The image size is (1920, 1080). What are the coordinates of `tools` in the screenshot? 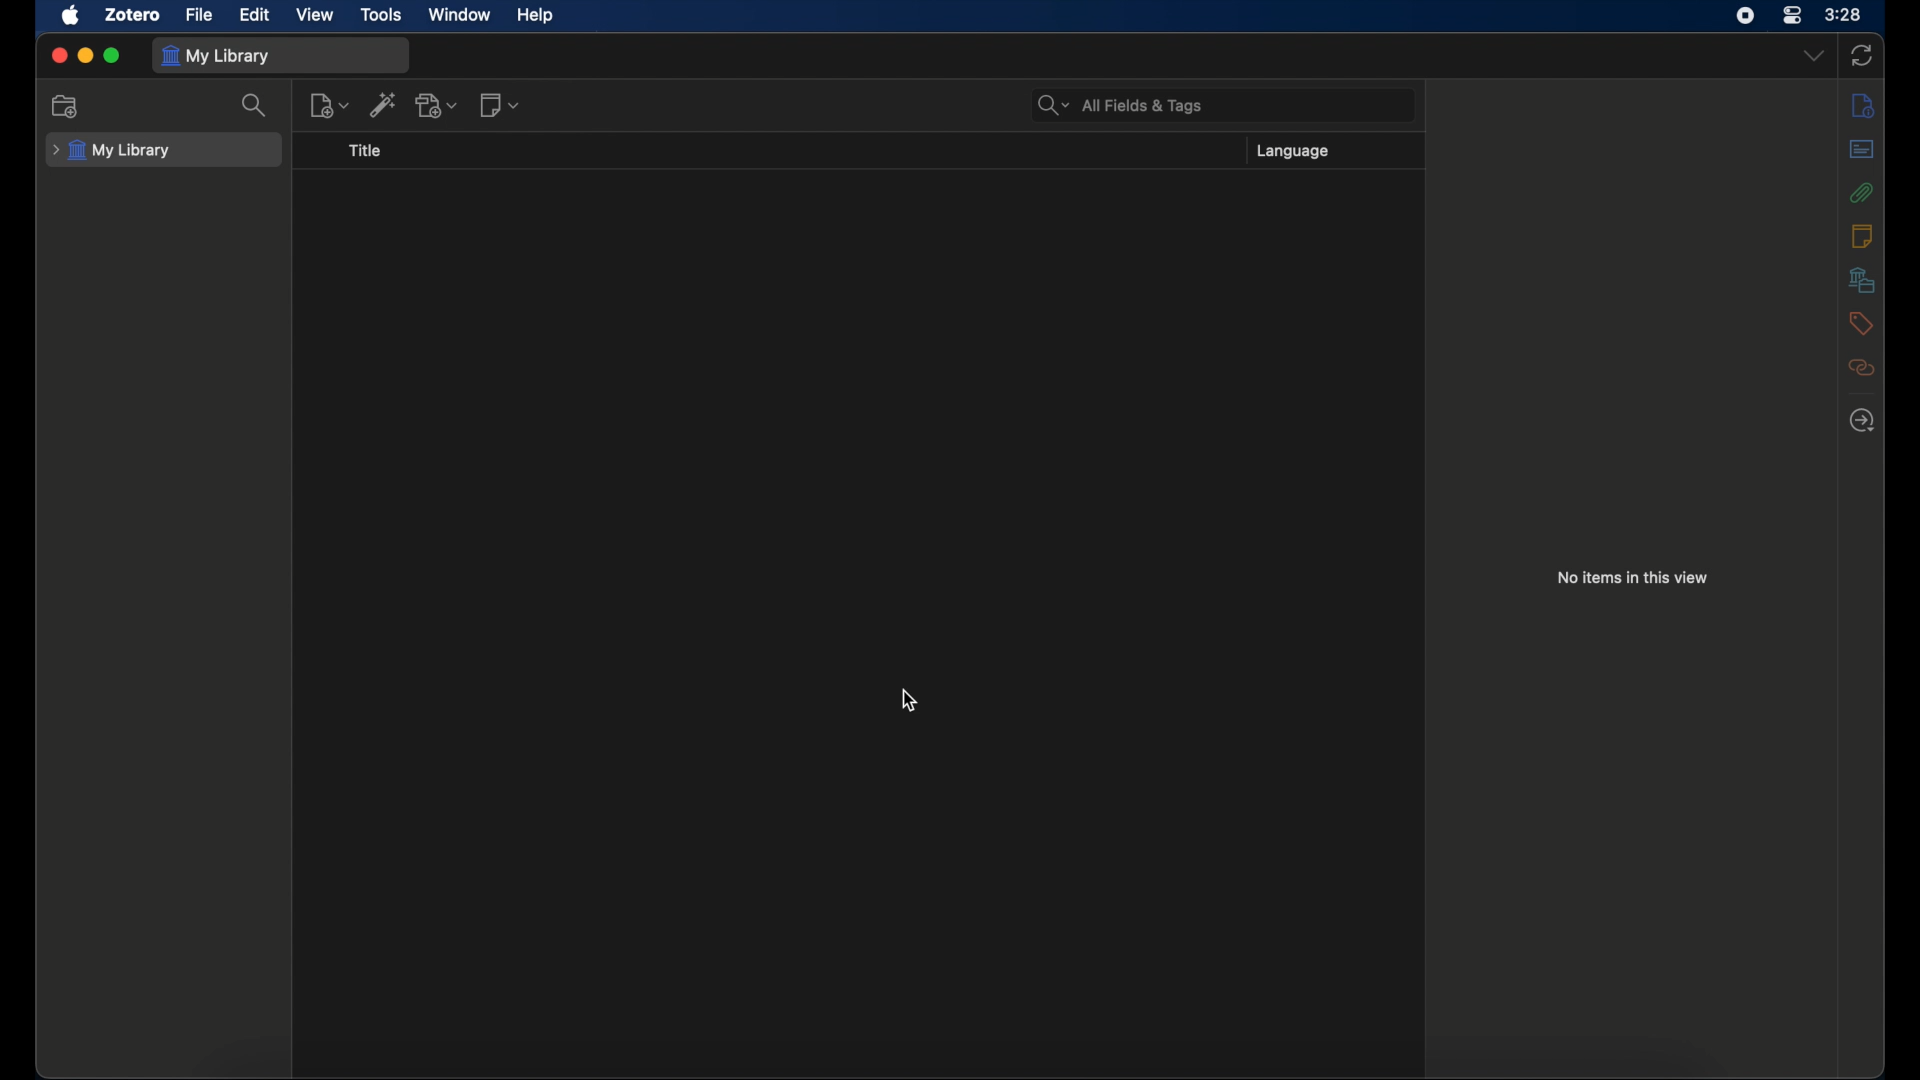 It's located at (382, 14).